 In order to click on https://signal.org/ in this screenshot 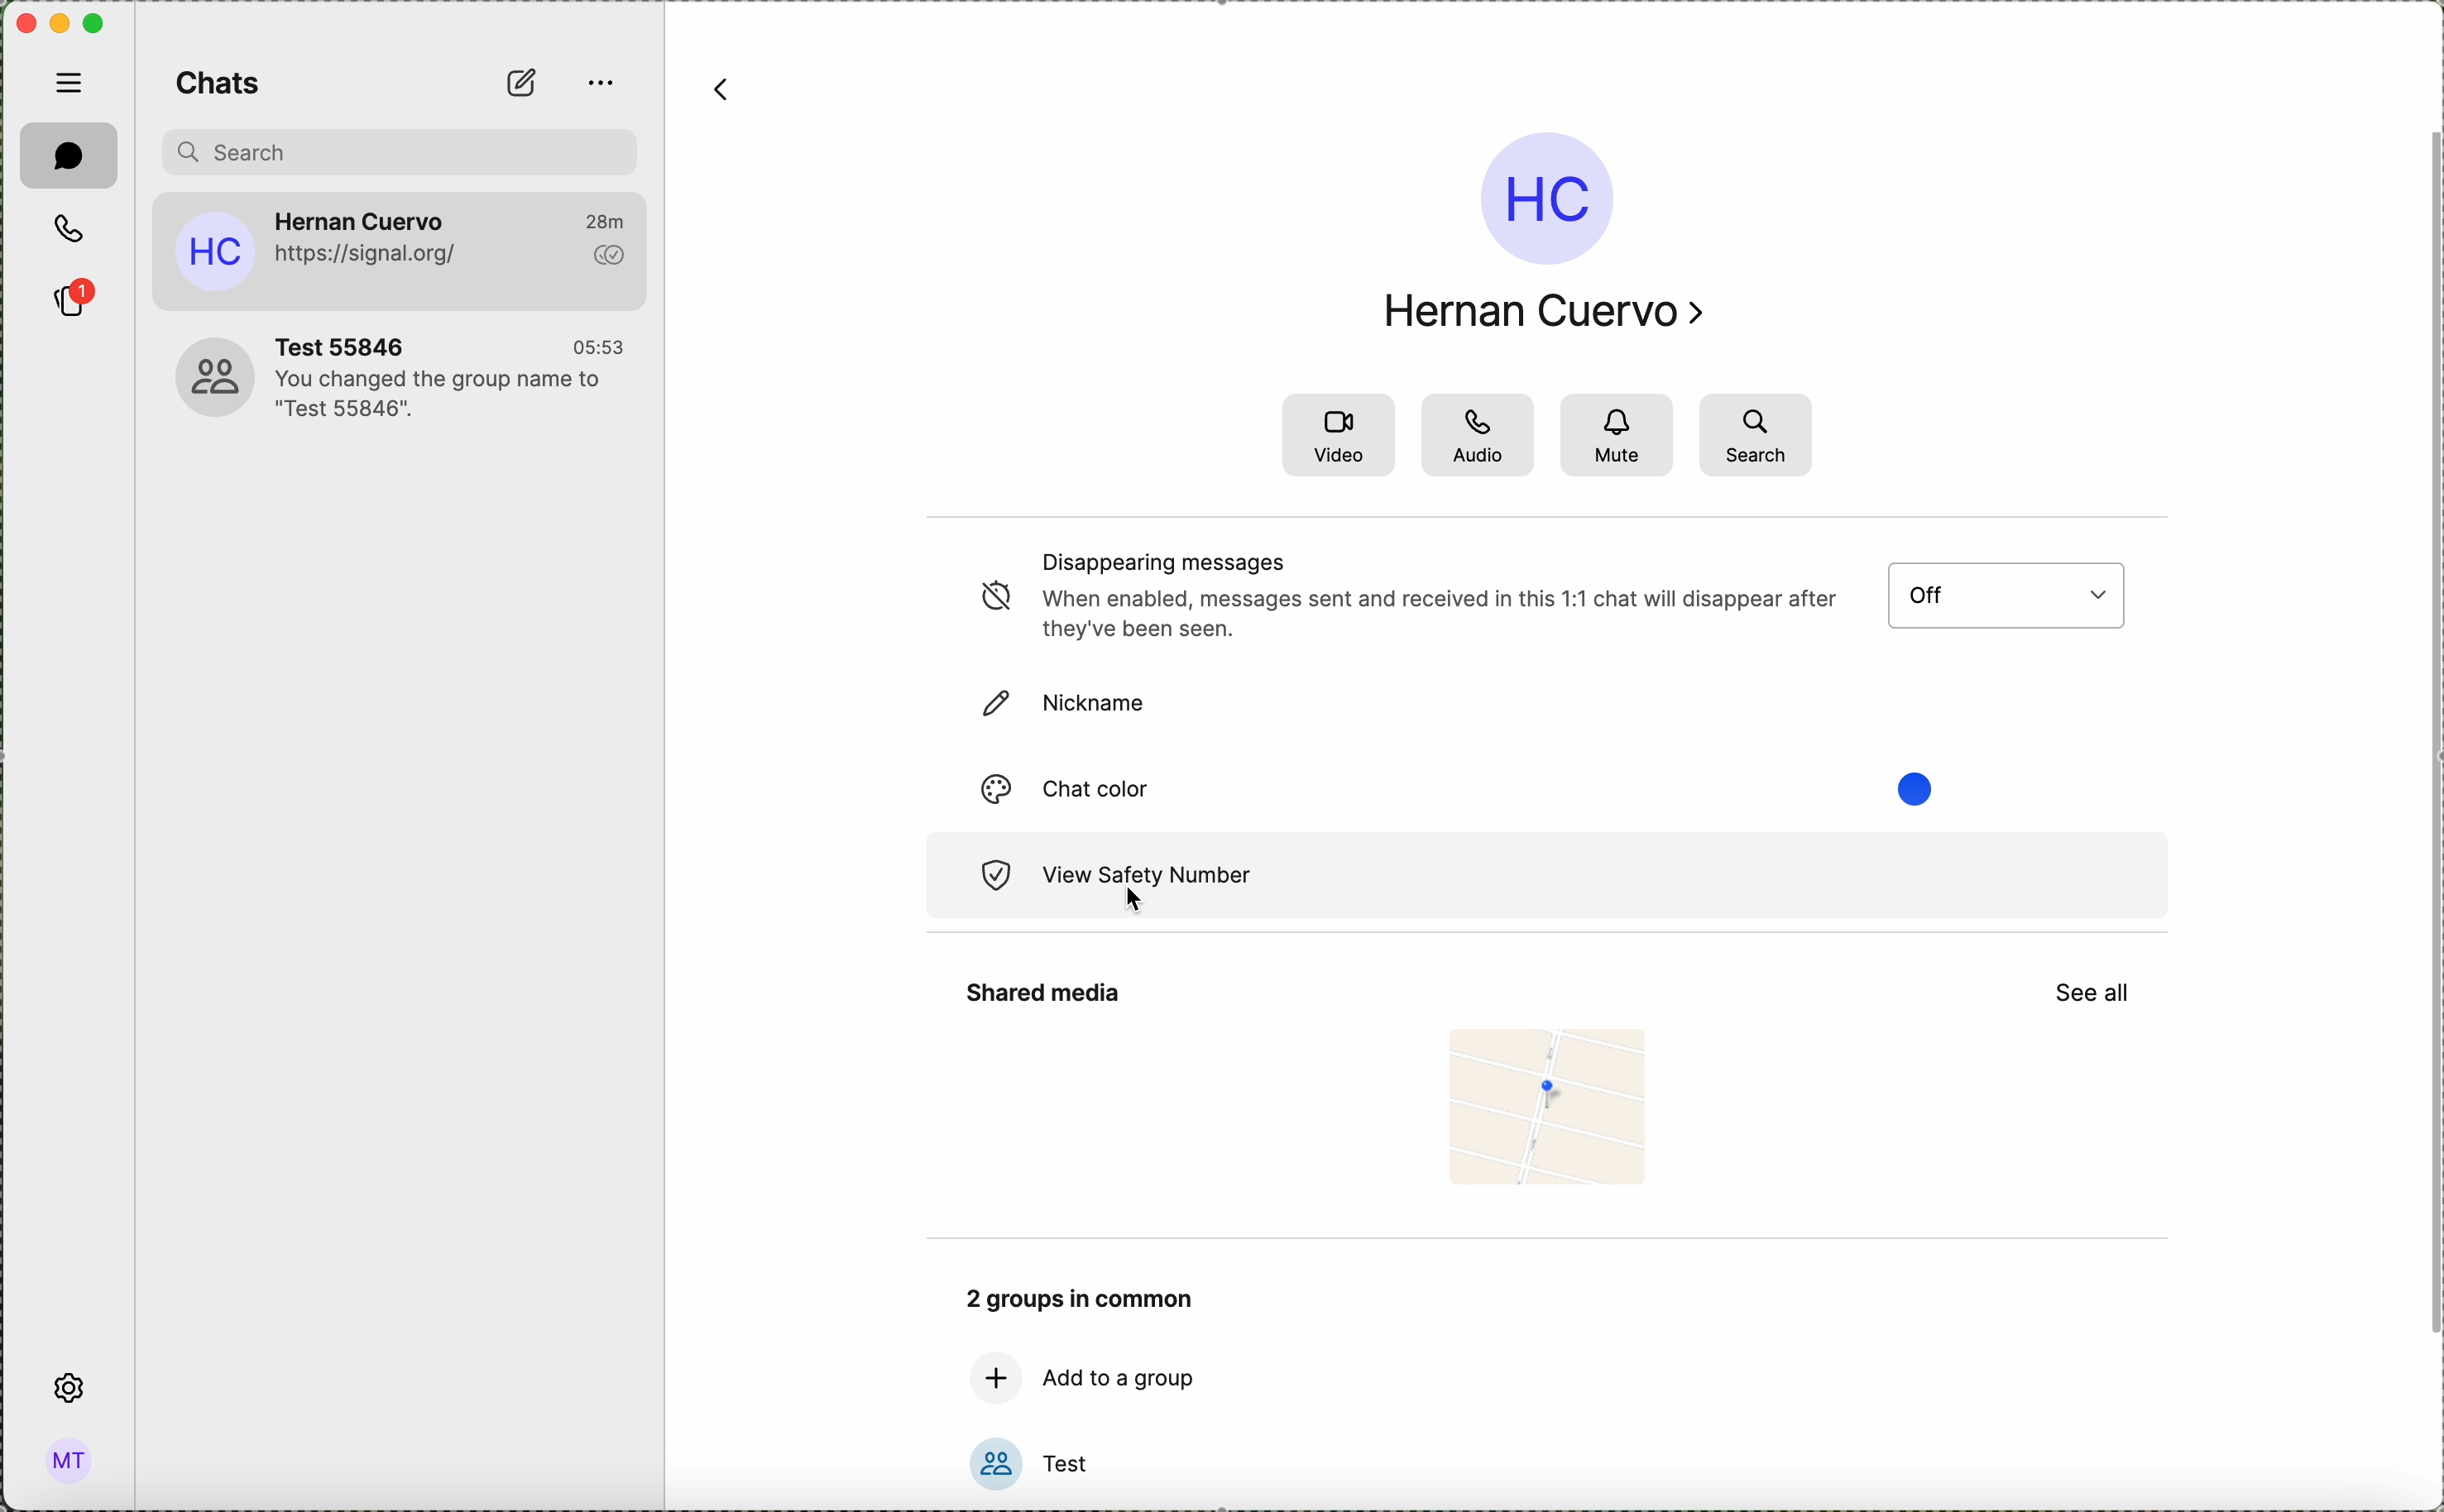, I will do `click(373, 255)`.